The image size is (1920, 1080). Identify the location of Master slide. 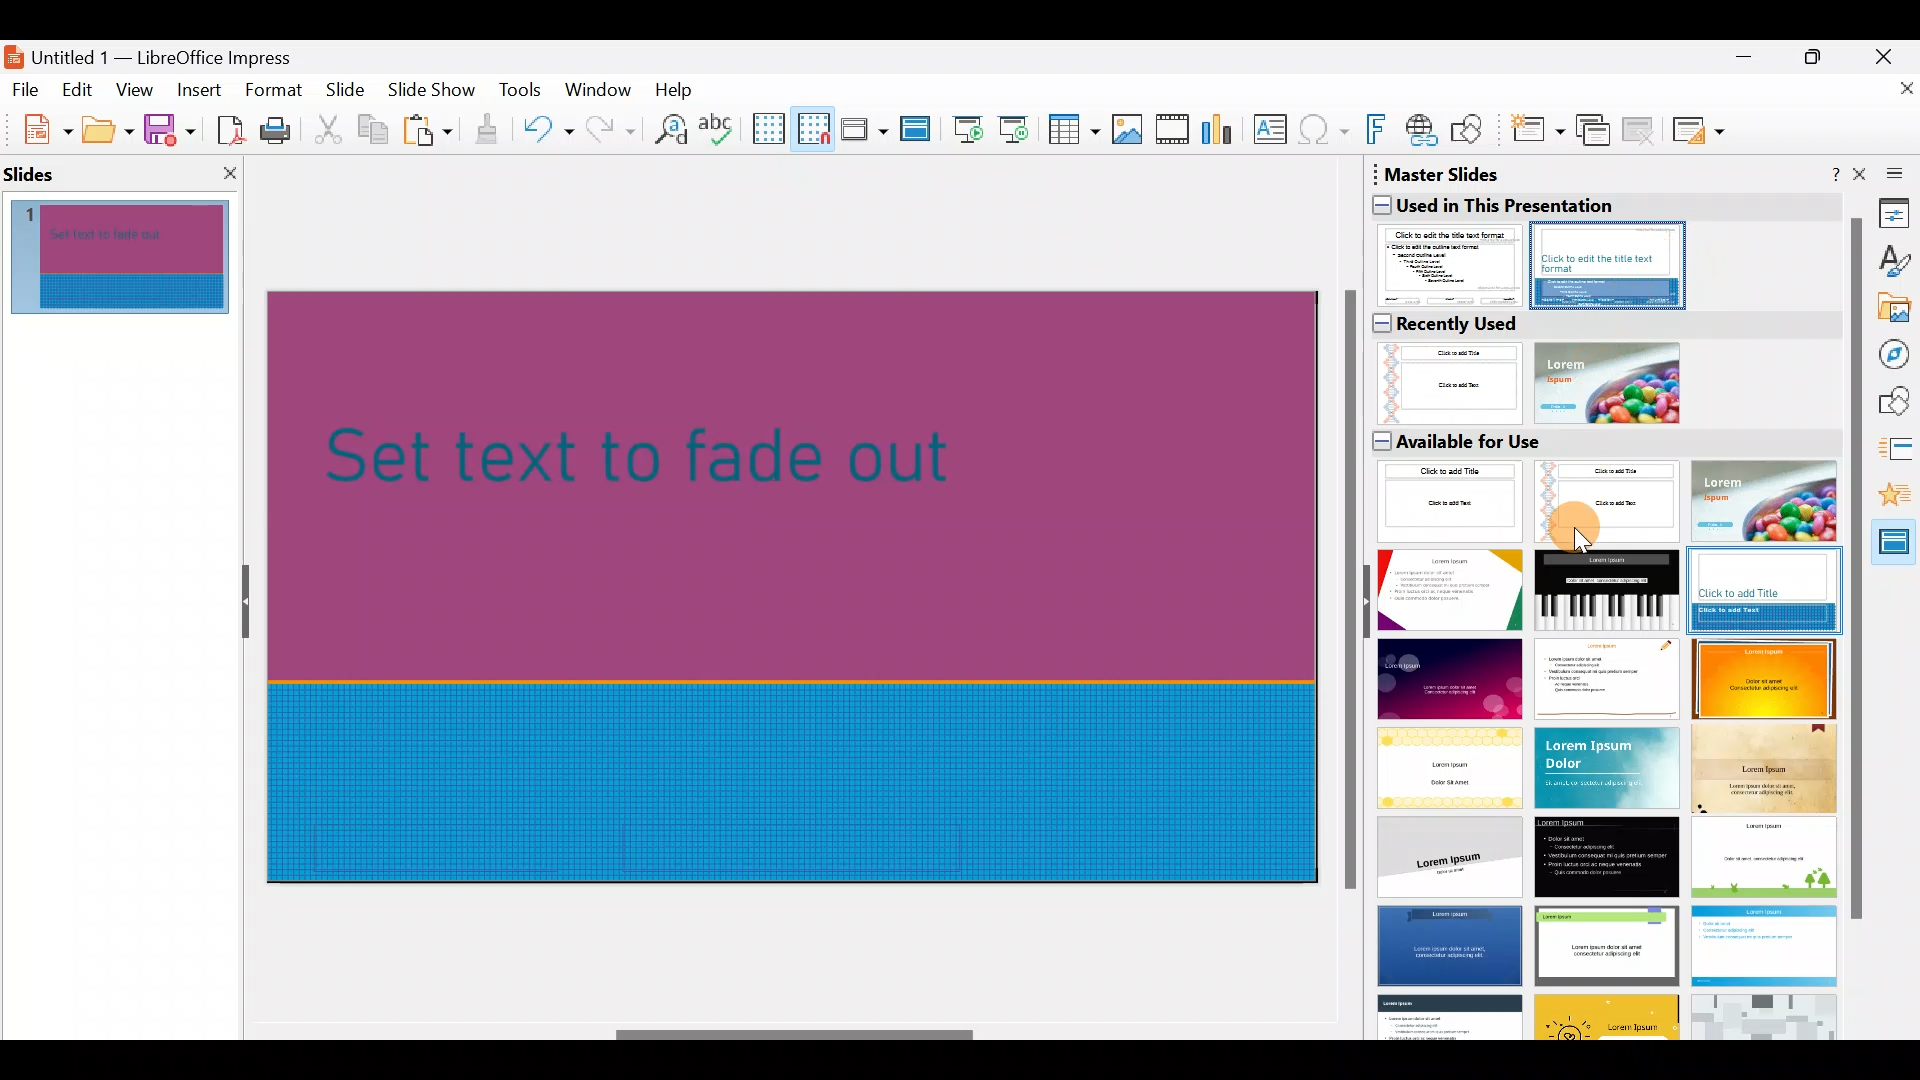
(918, 130).